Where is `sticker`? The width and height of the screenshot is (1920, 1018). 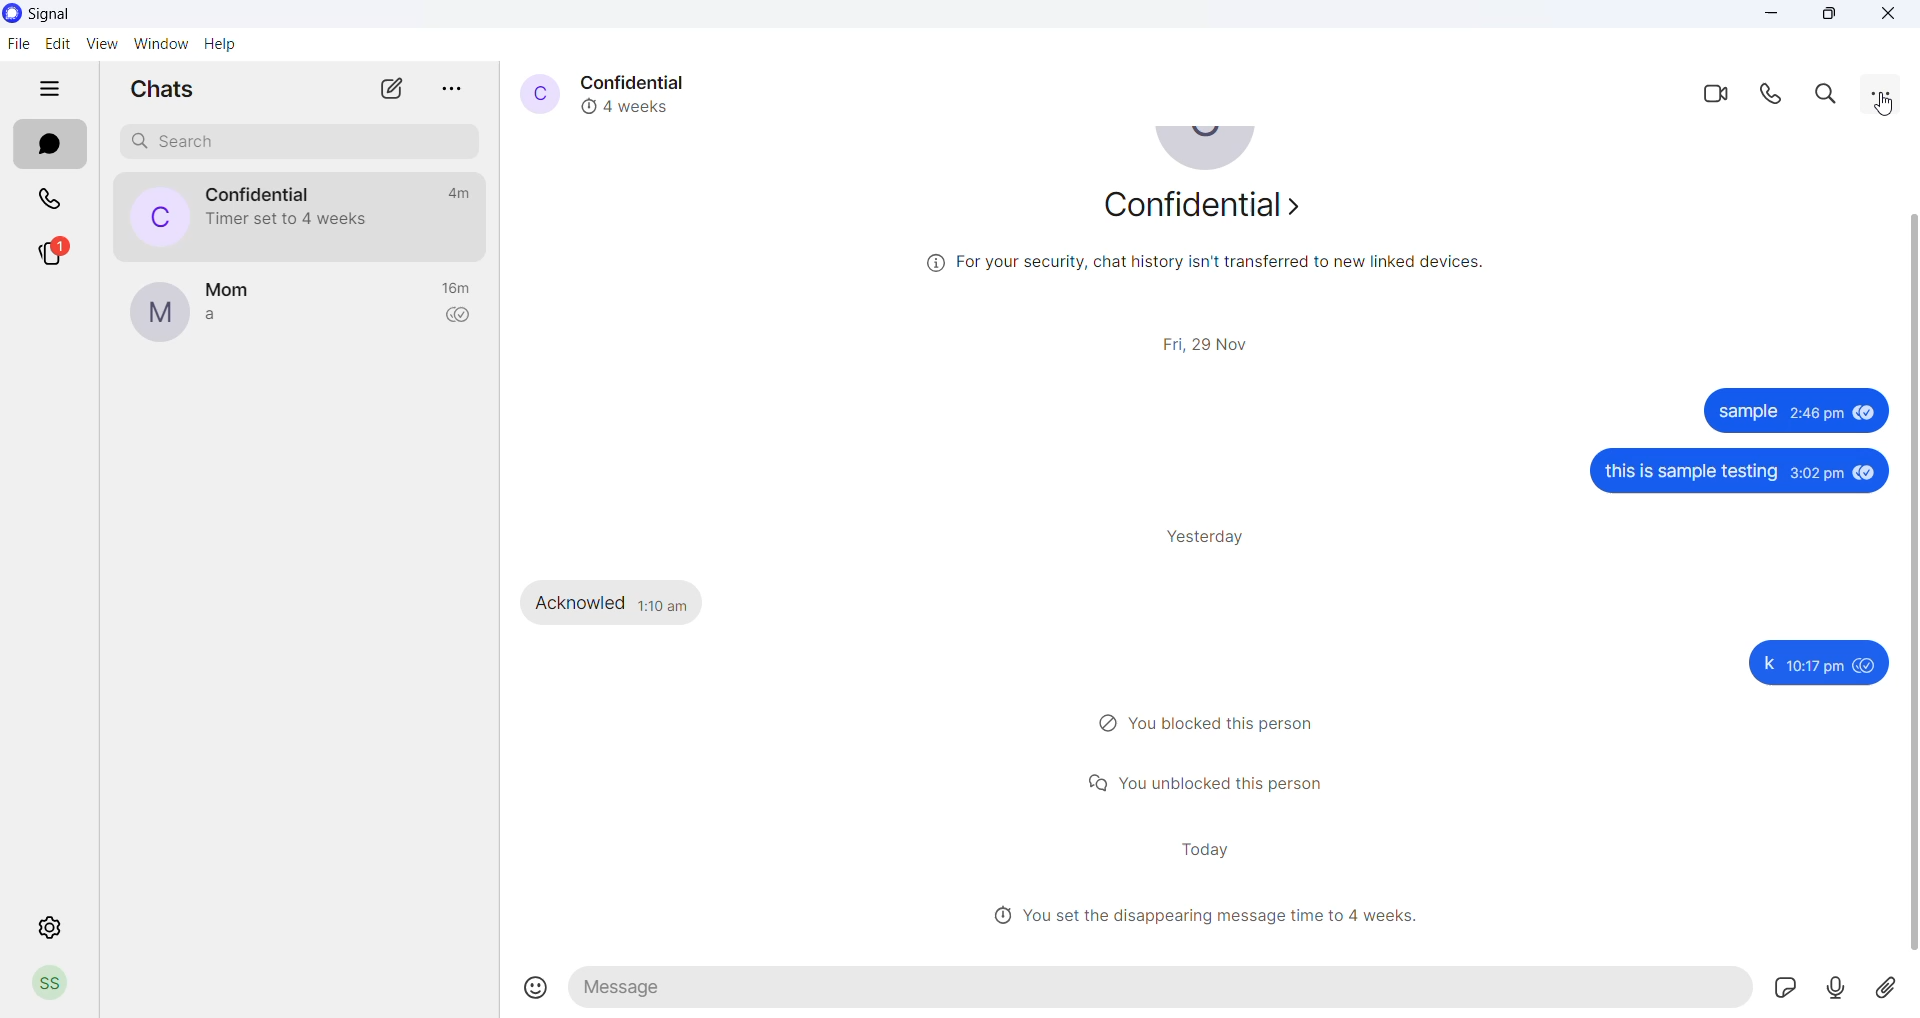
sticker is located at coordinates (1795, 989).